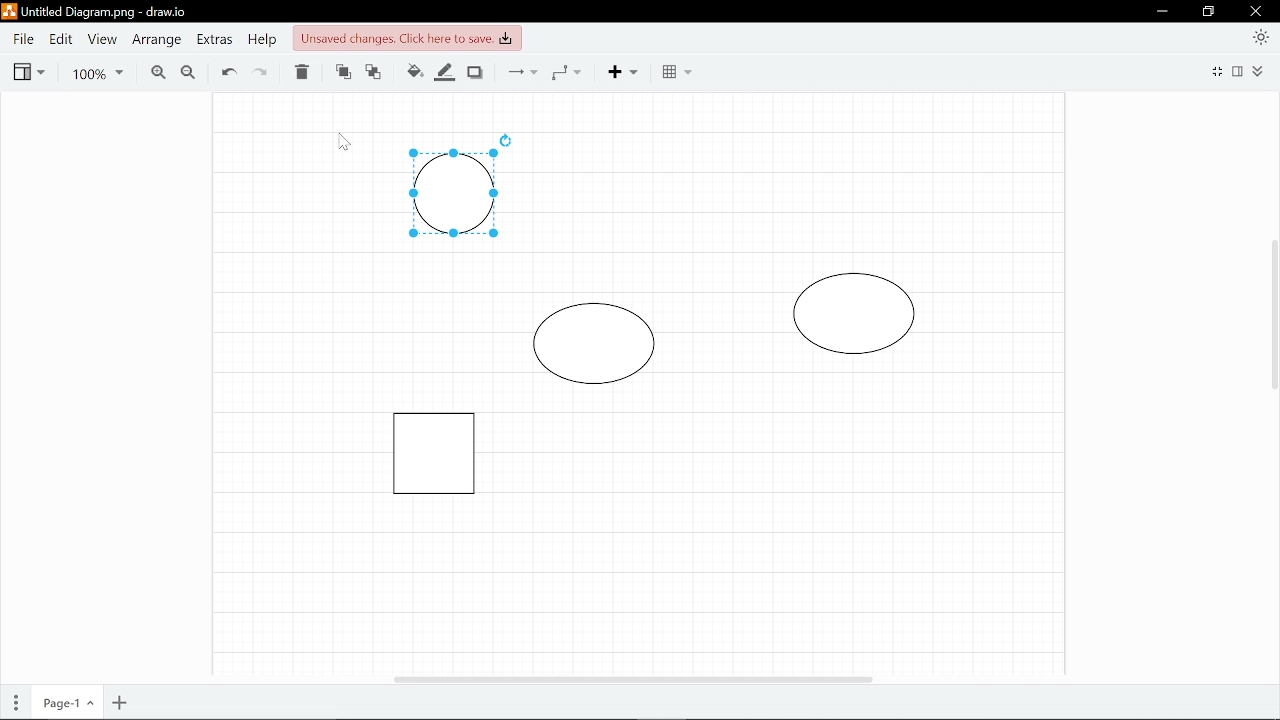  Describe the element at coordinates (405, 37) in the screenshot. I see `Unsaved changes. Click here to save` at that location.